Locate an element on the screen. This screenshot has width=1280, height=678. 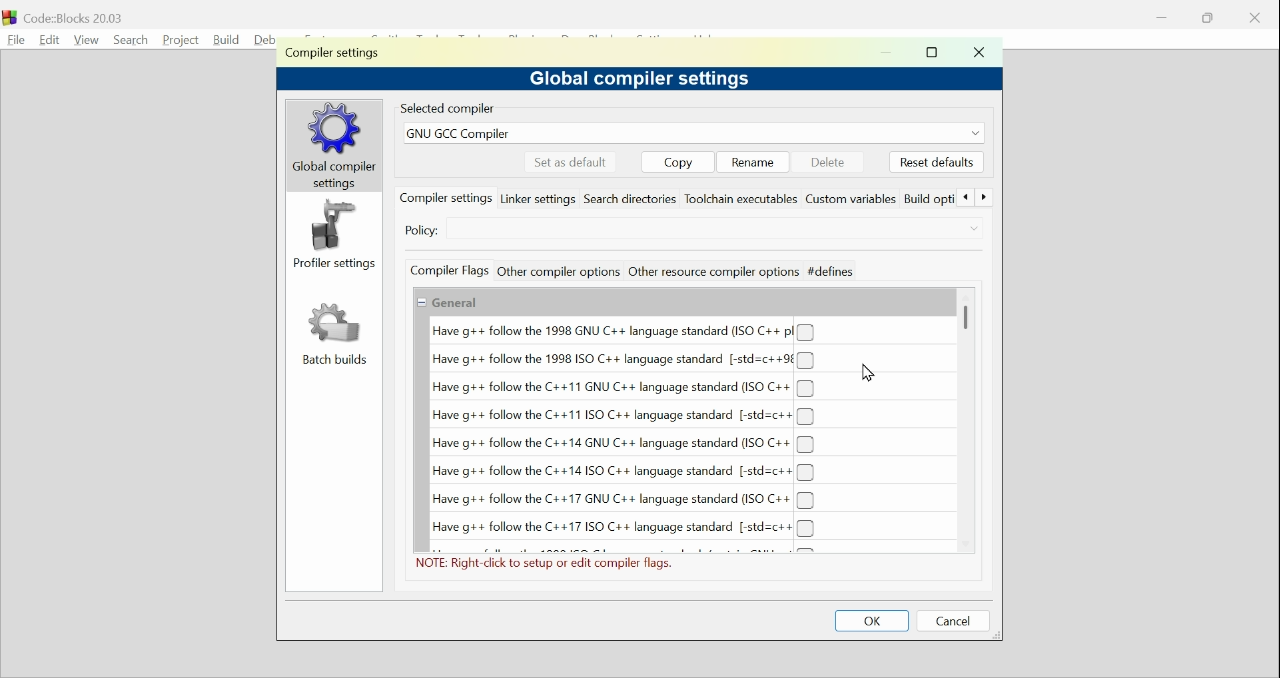
build is located at coordinates (224, 39).